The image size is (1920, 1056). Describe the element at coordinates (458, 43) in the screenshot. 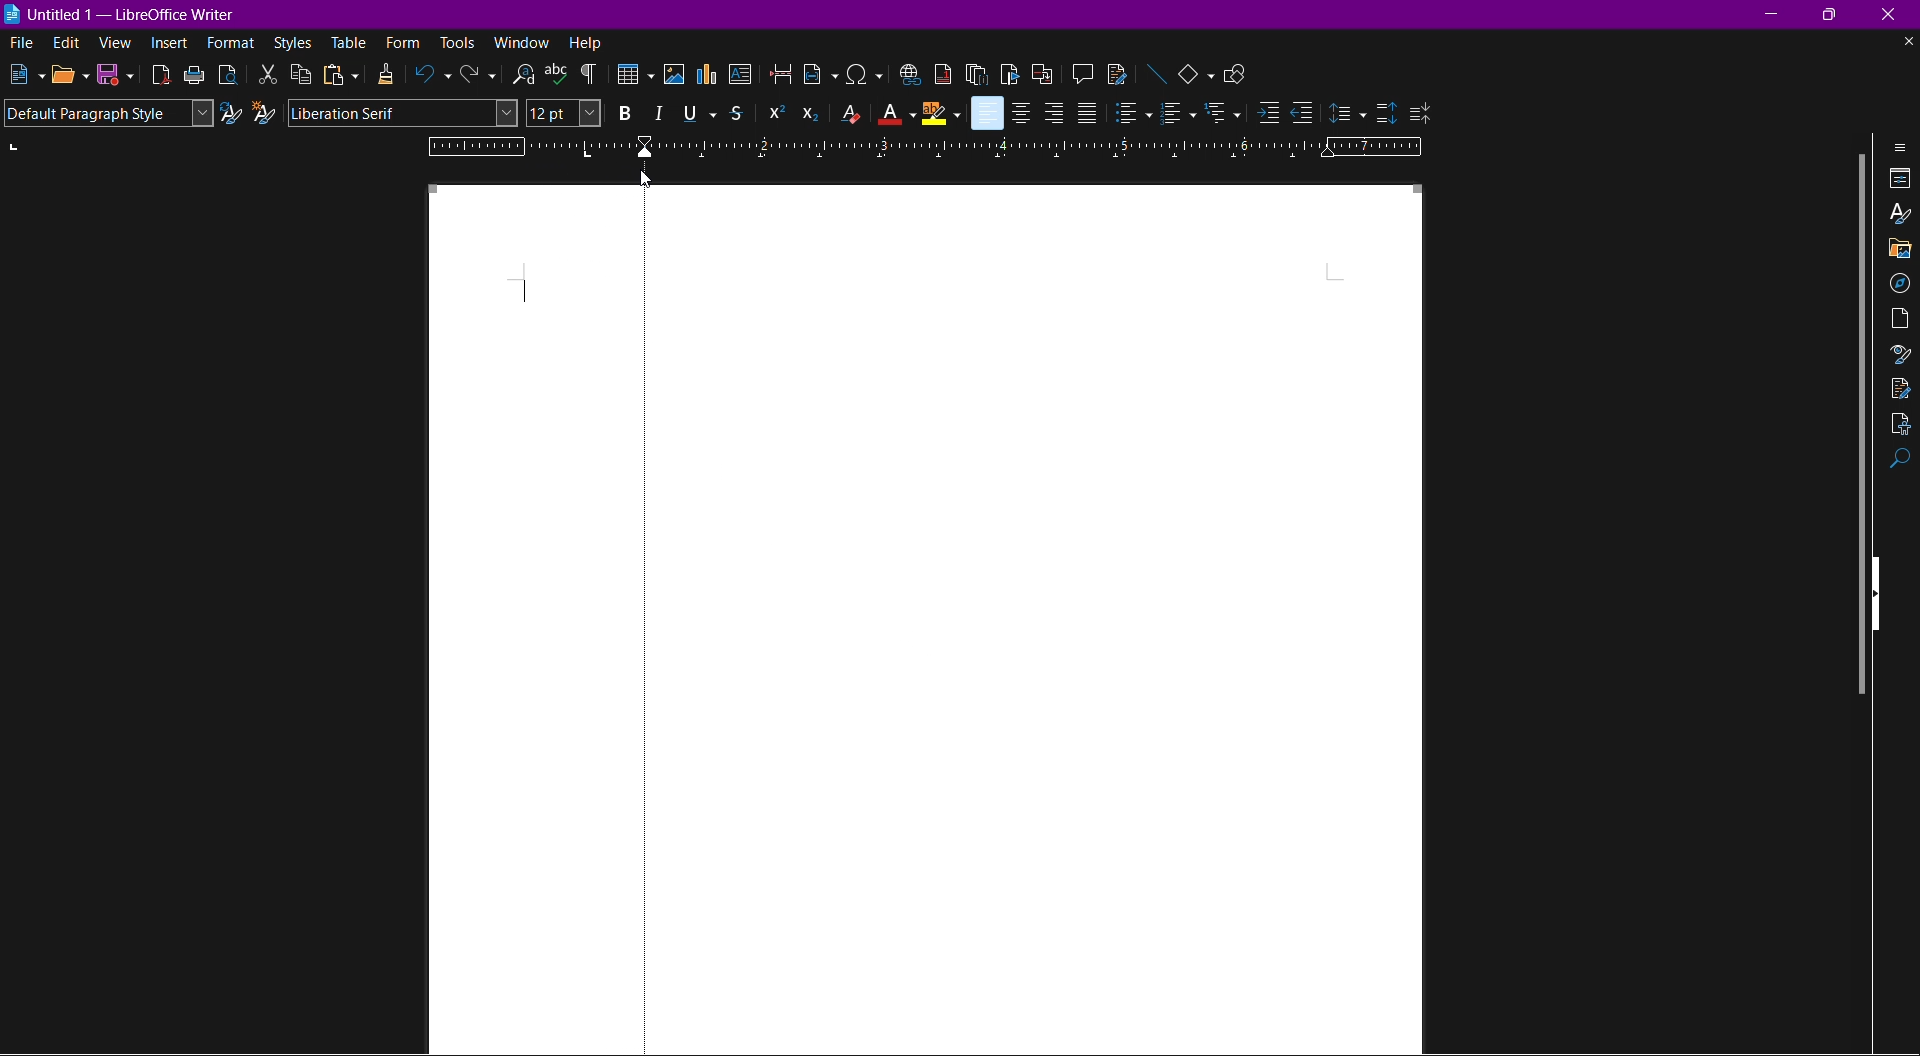

I see `tools` at that location.